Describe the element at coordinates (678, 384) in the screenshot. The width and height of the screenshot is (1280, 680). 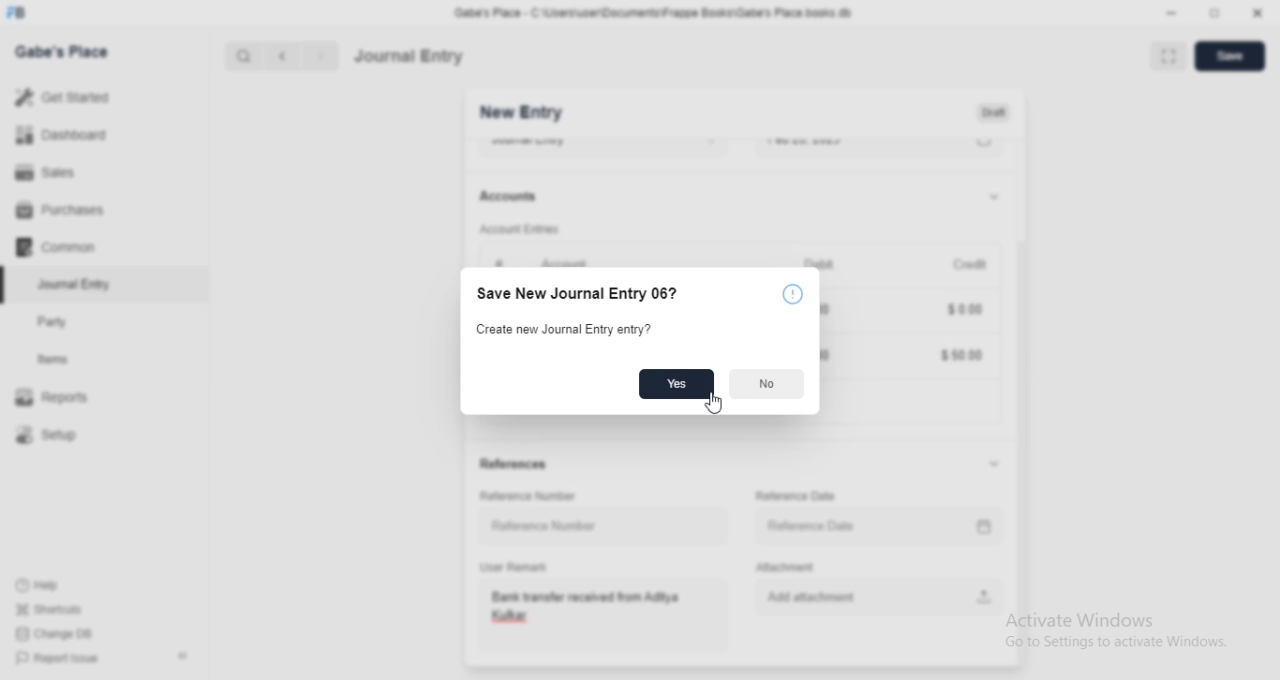
I see `Yes` at that location.